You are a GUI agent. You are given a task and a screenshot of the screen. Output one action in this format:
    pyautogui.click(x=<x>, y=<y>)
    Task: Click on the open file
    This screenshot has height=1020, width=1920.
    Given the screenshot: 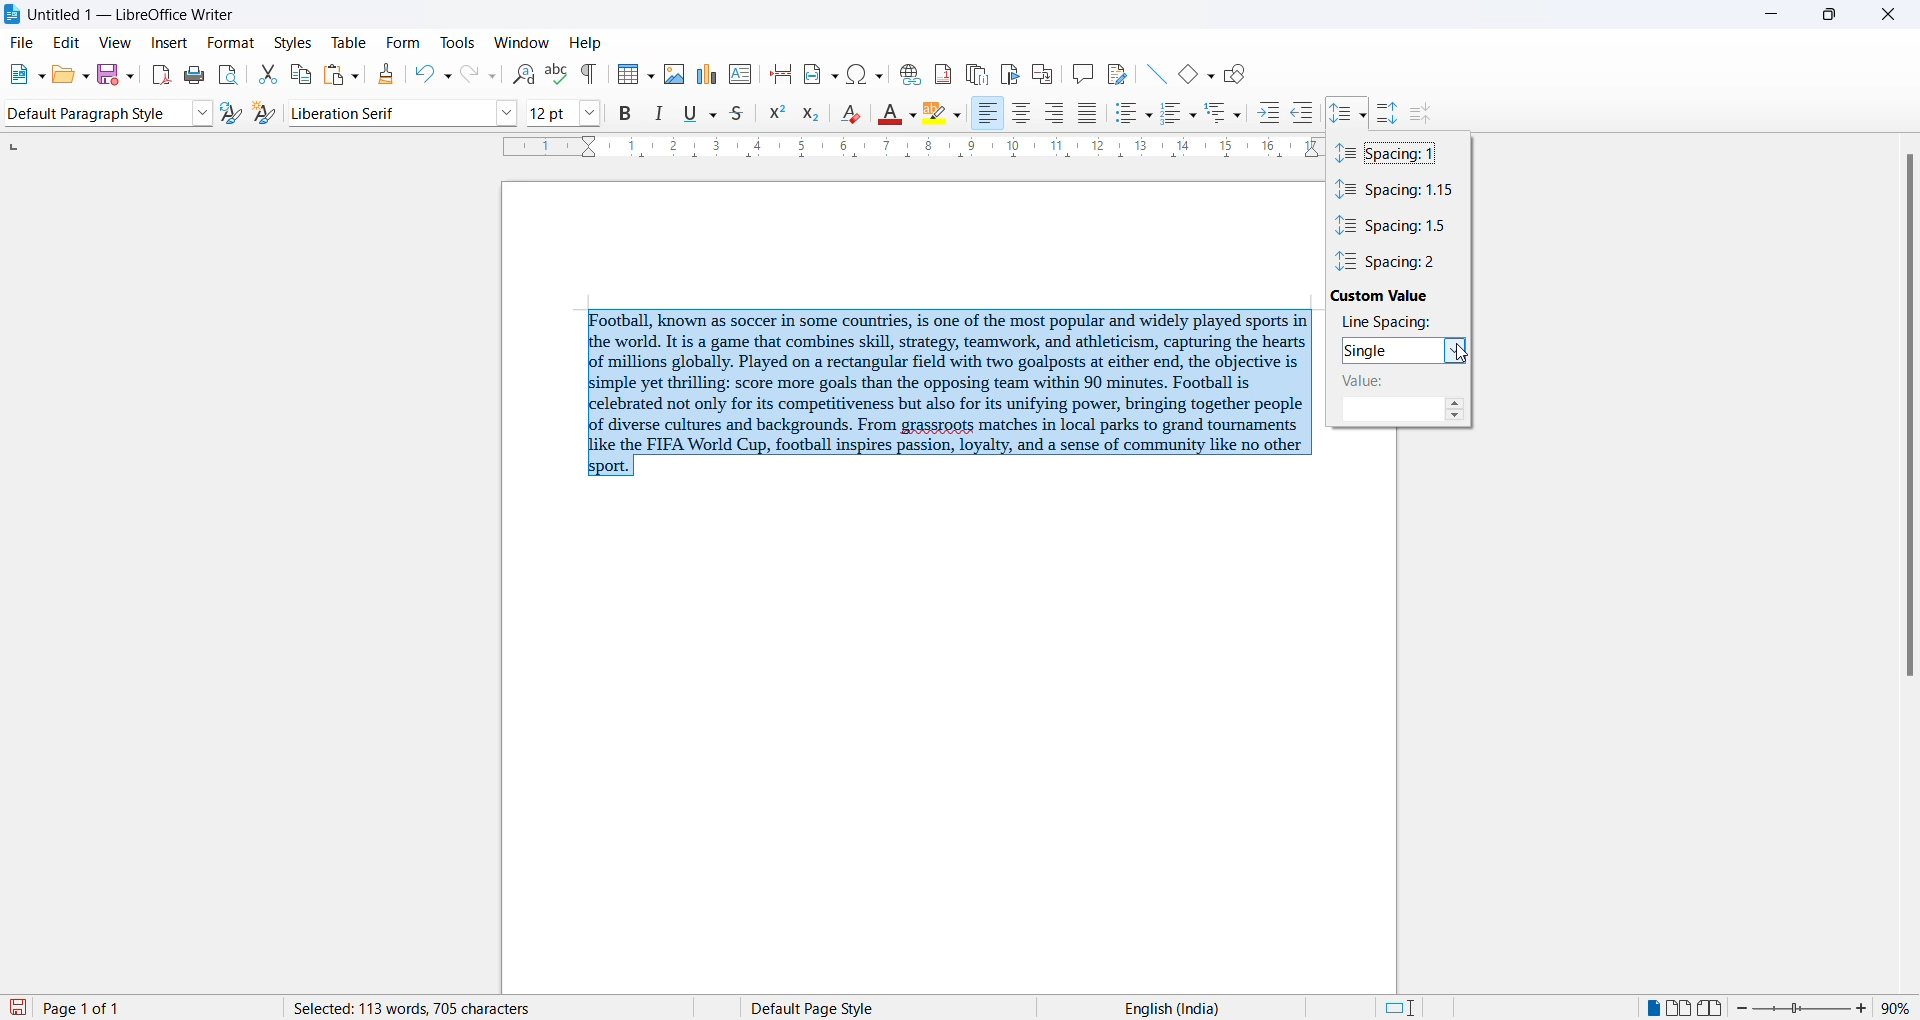 What is the action you would take?
    pyautogui.click(x=58, y=76)
    